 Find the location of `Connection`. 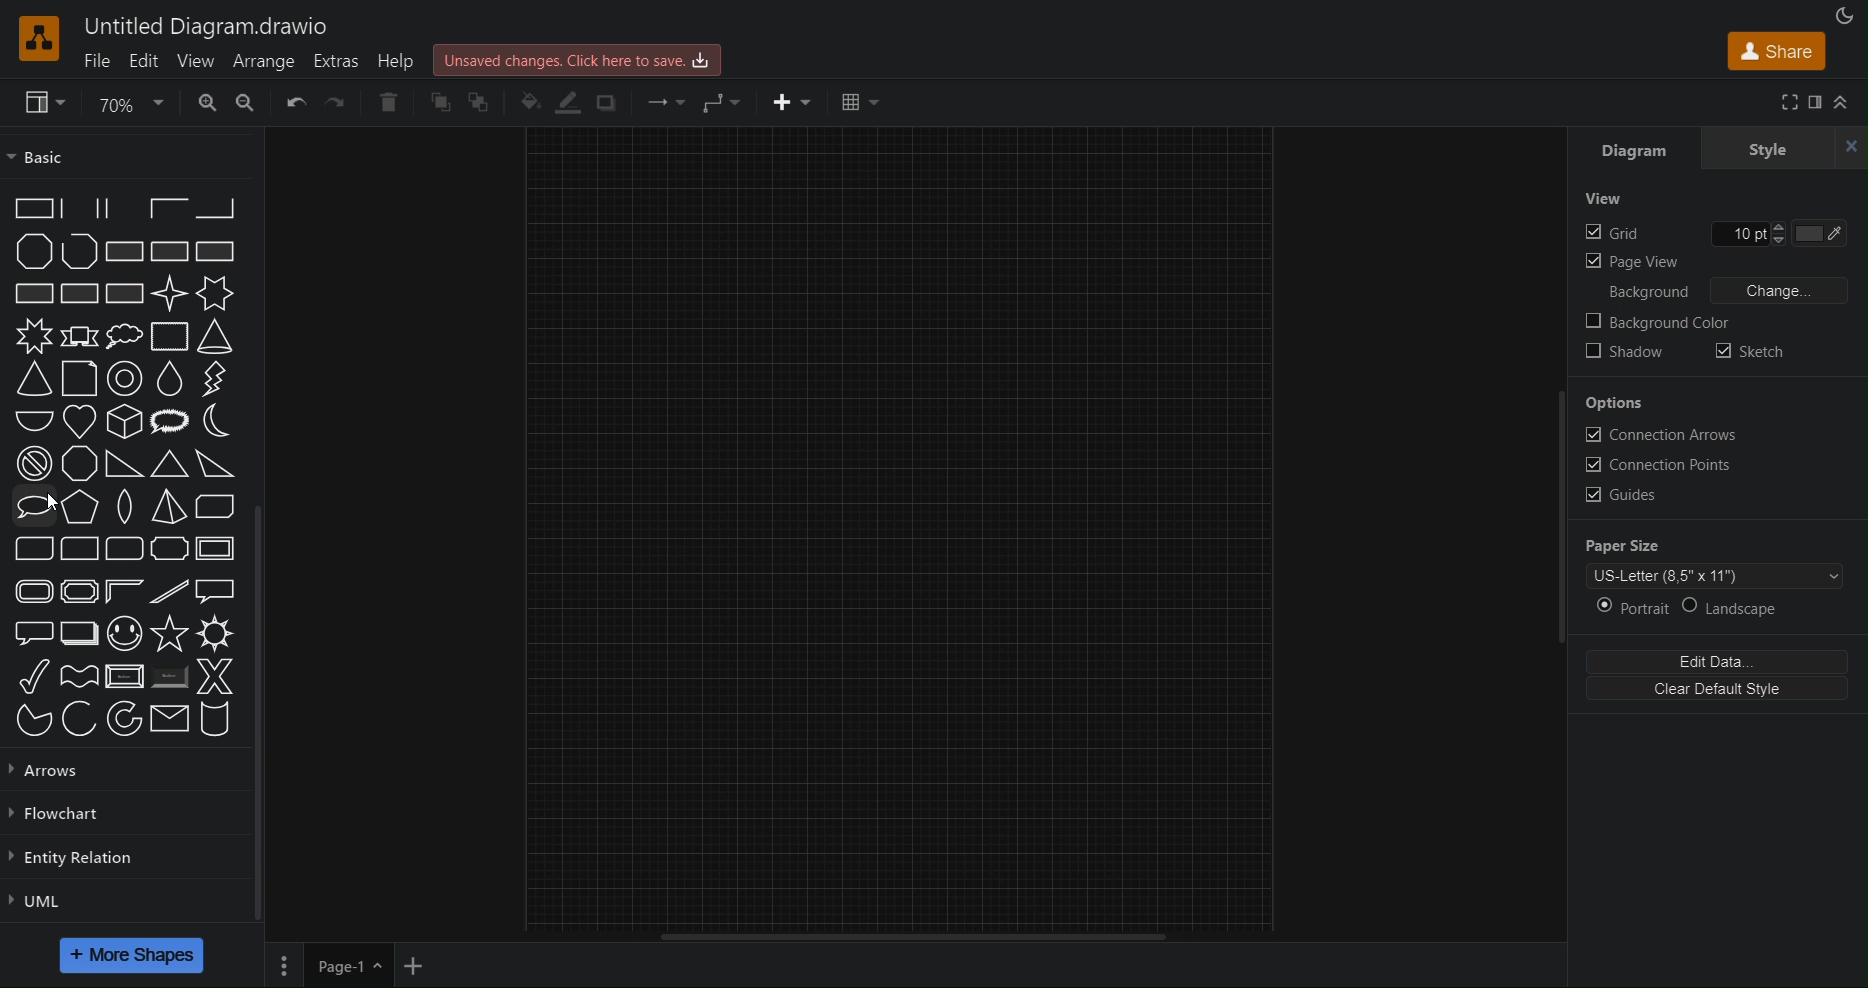

Connection is located at coordinates (659, 104).